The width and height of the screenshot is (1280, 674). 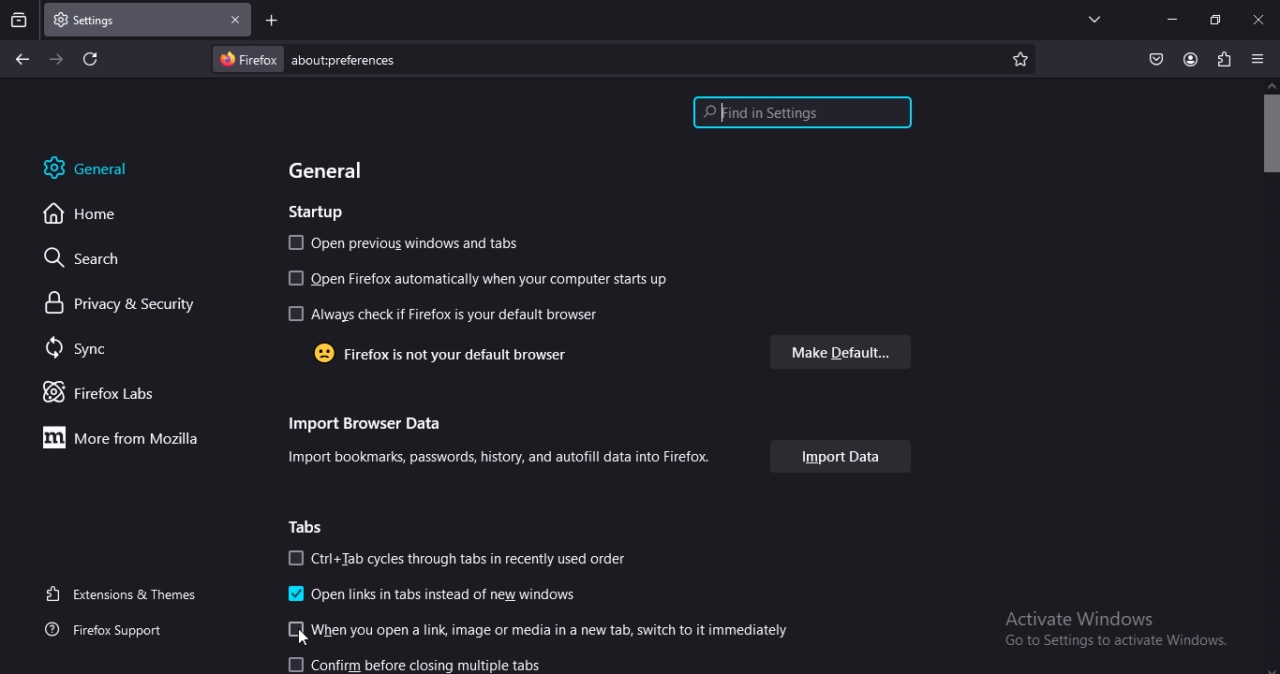 What do you see at coordinates (106, 17) in the screenshot?
I see `settings` at bounding box center [106, 17].